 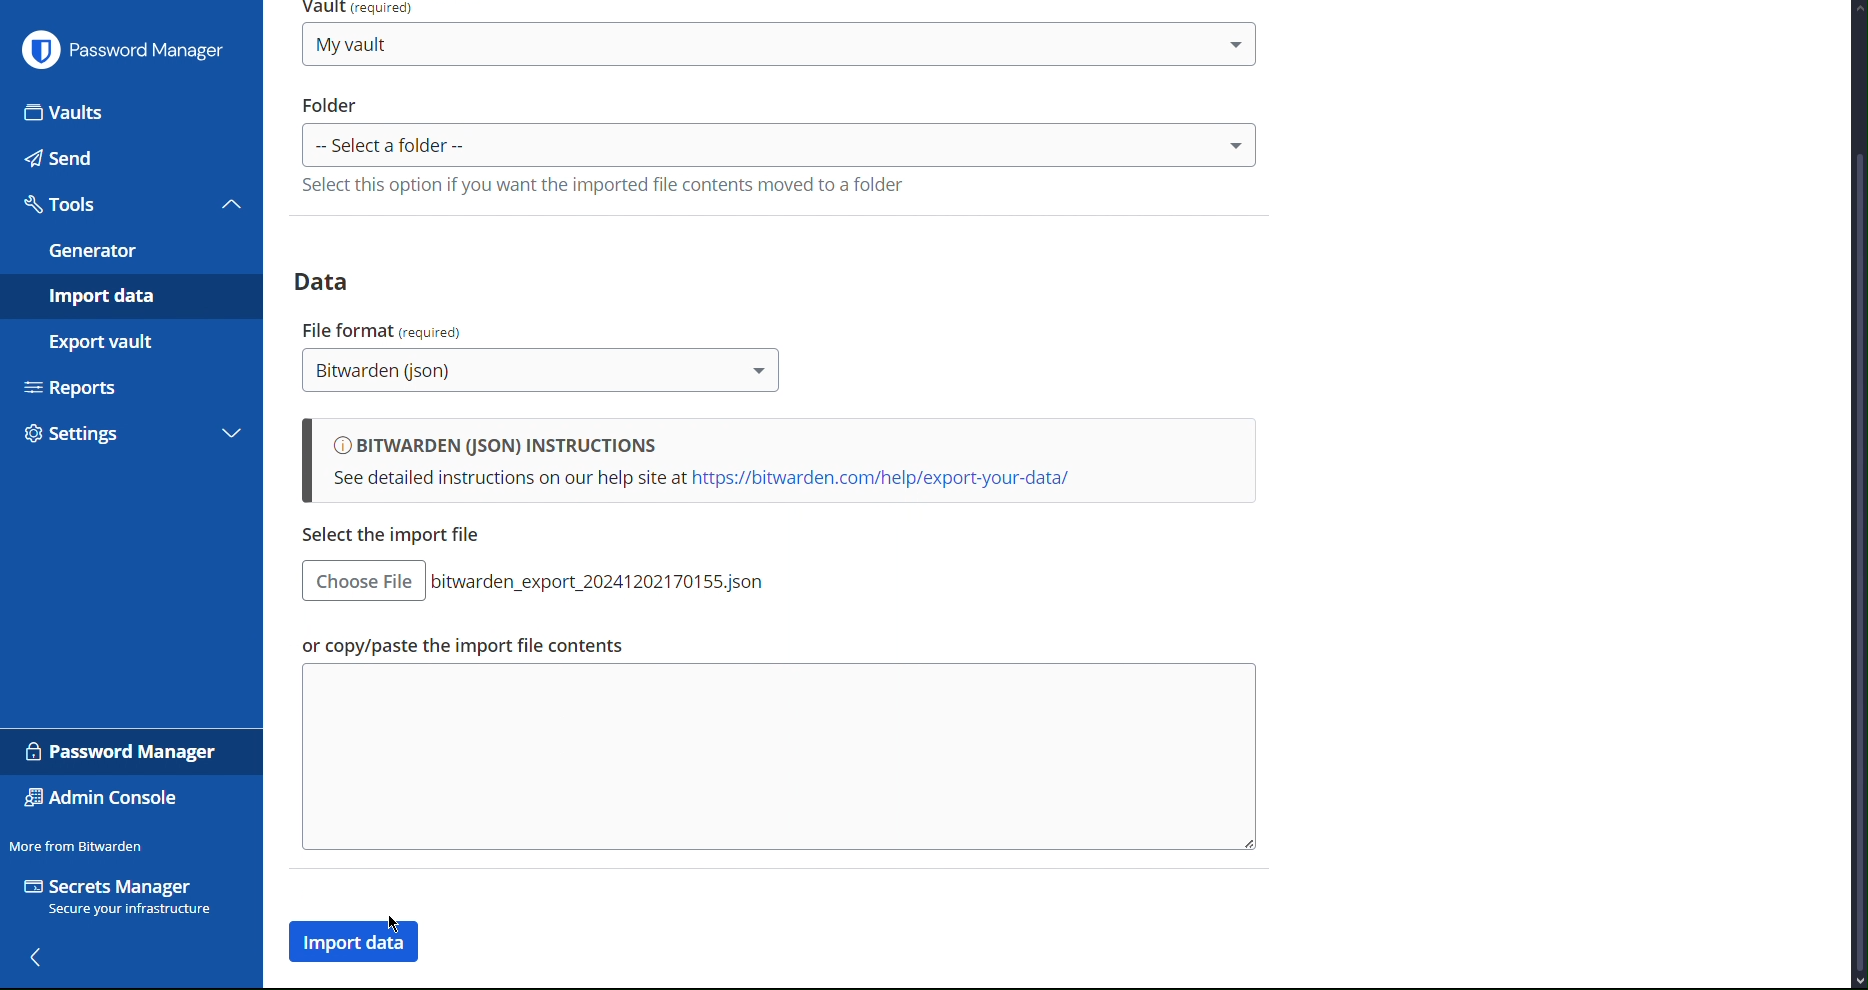 I want to click on Data, so click(x=329, y=280).